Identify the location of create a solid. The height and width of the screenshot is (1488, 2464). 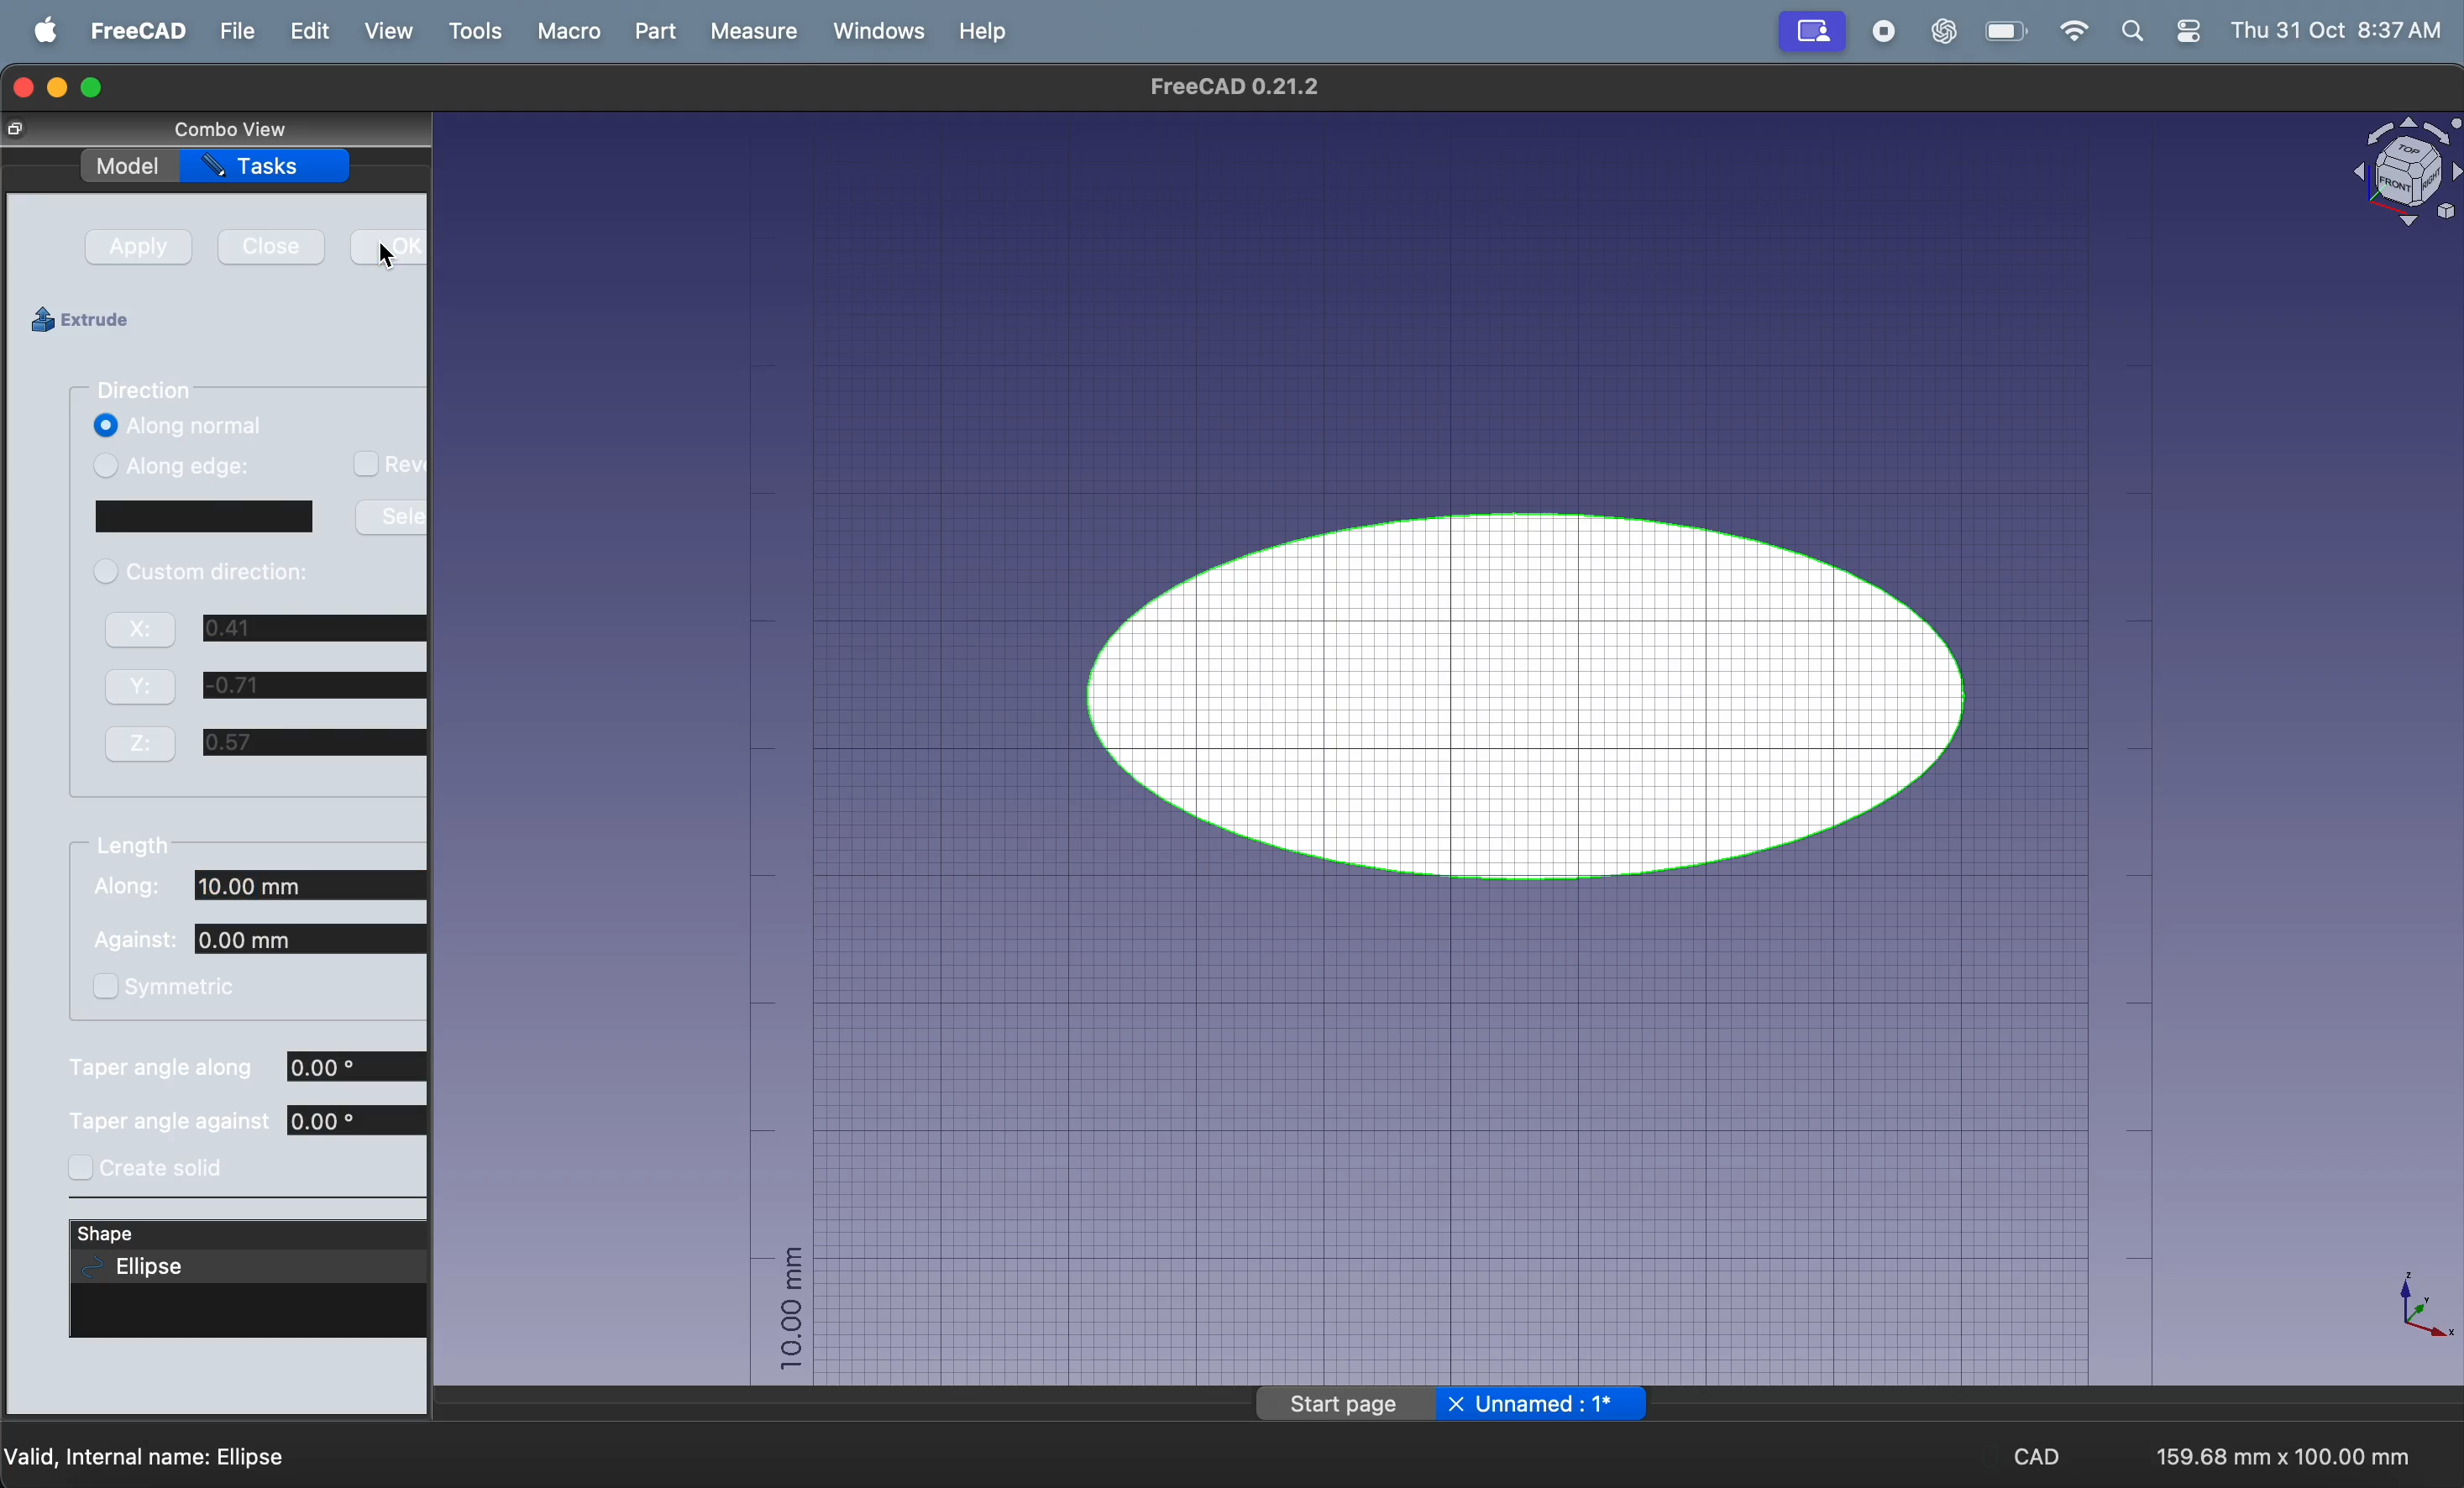
(157, 1166).